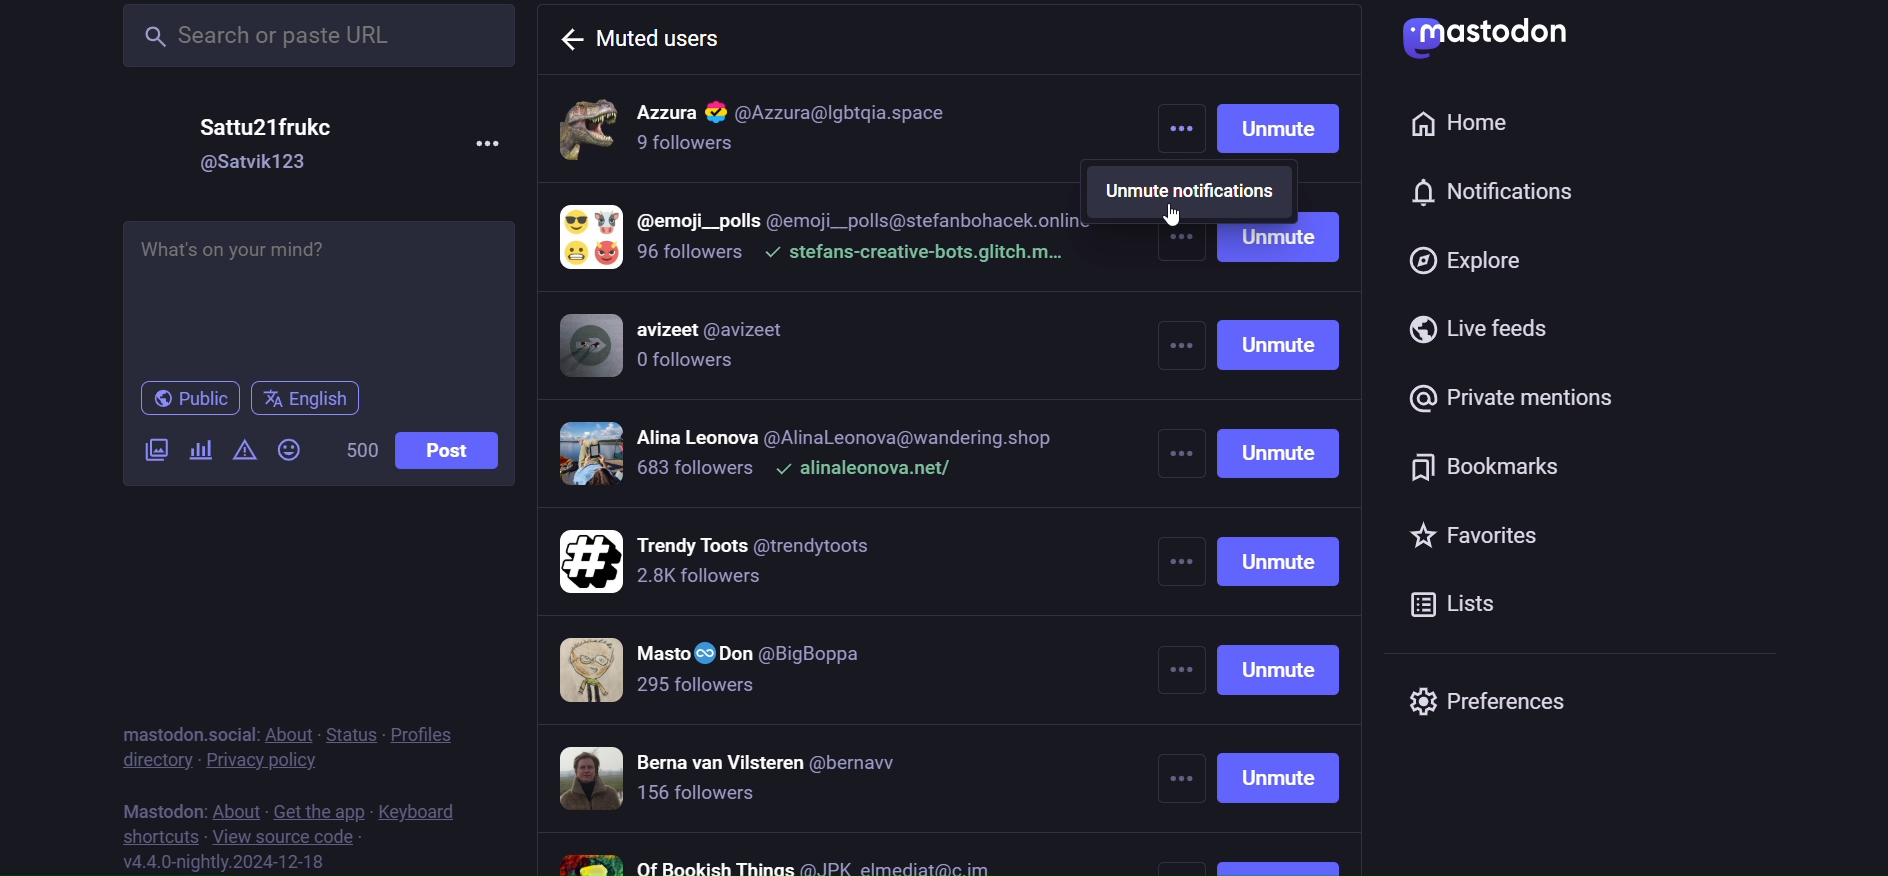 The height and width of the screenshot is (876, 1888). What do you see at coordinates (1181, 548) in the screenshot?
I see `other more options` at bounding box center [1181, 548].